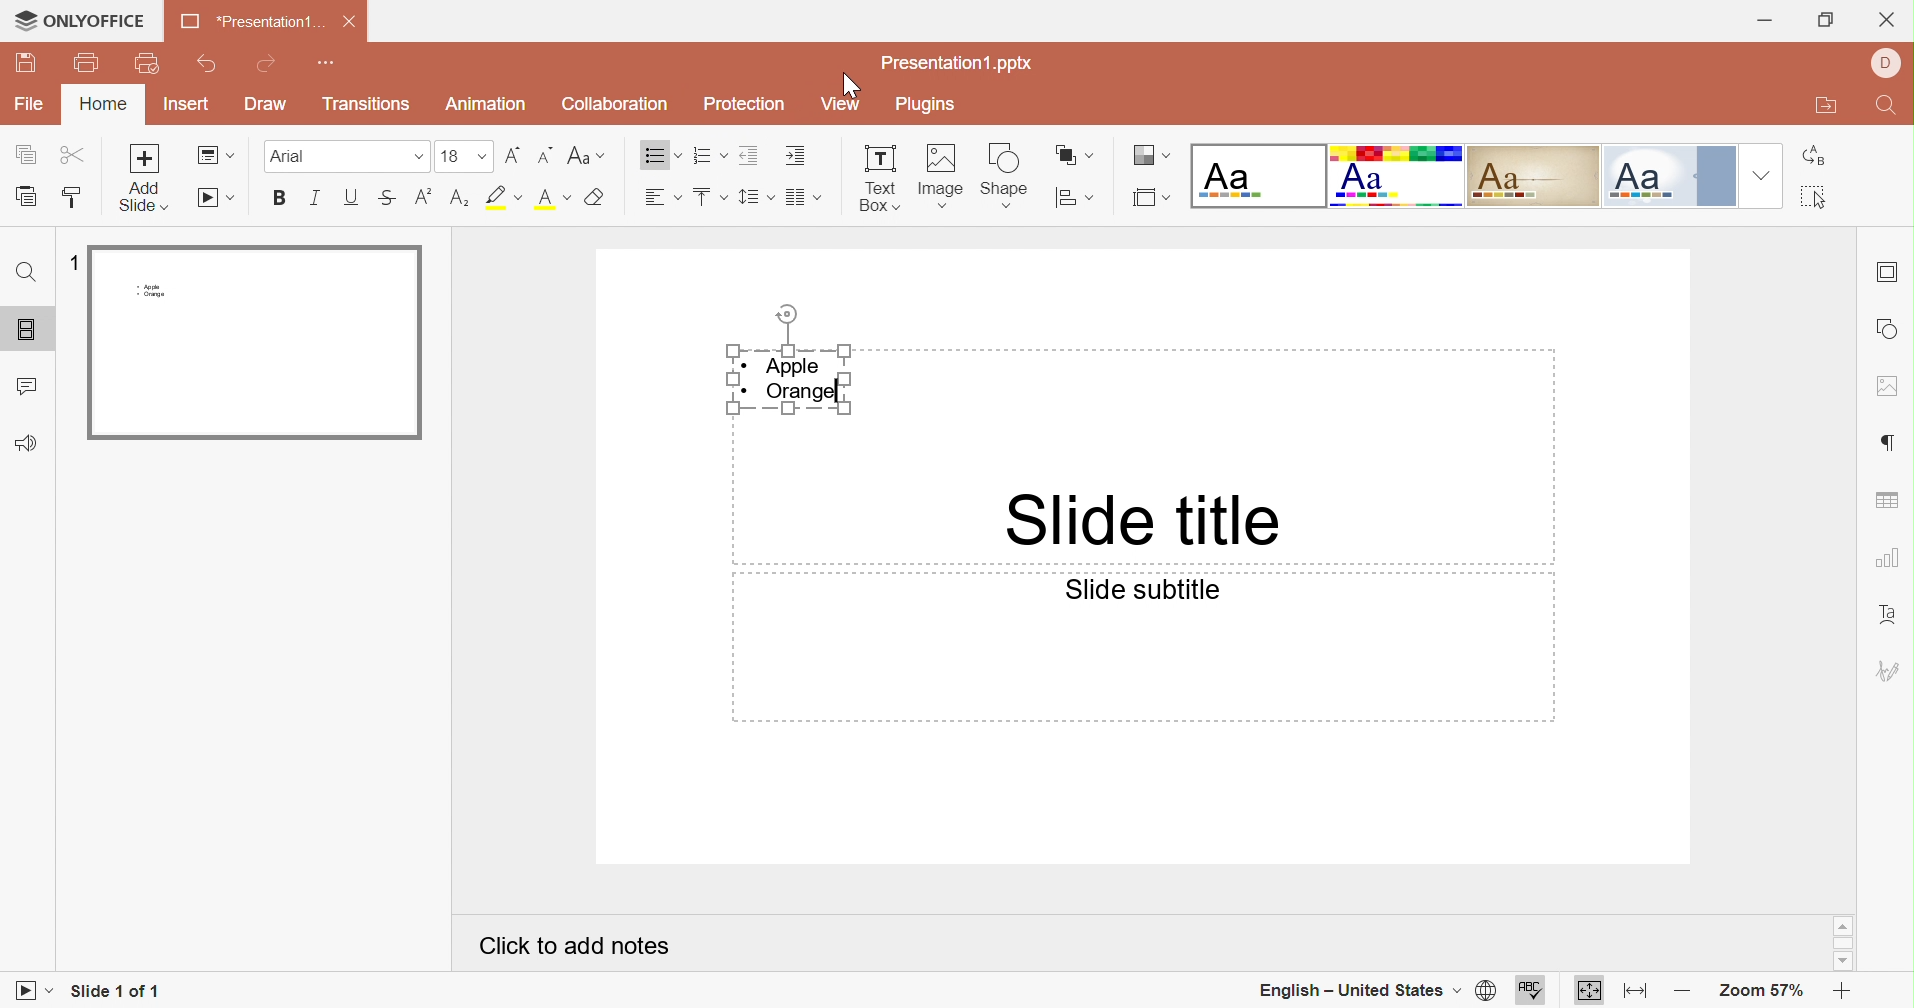 The height and width of the screenshot is (1008, 1914). I want to click on Select slide size, so click(1154, 199).